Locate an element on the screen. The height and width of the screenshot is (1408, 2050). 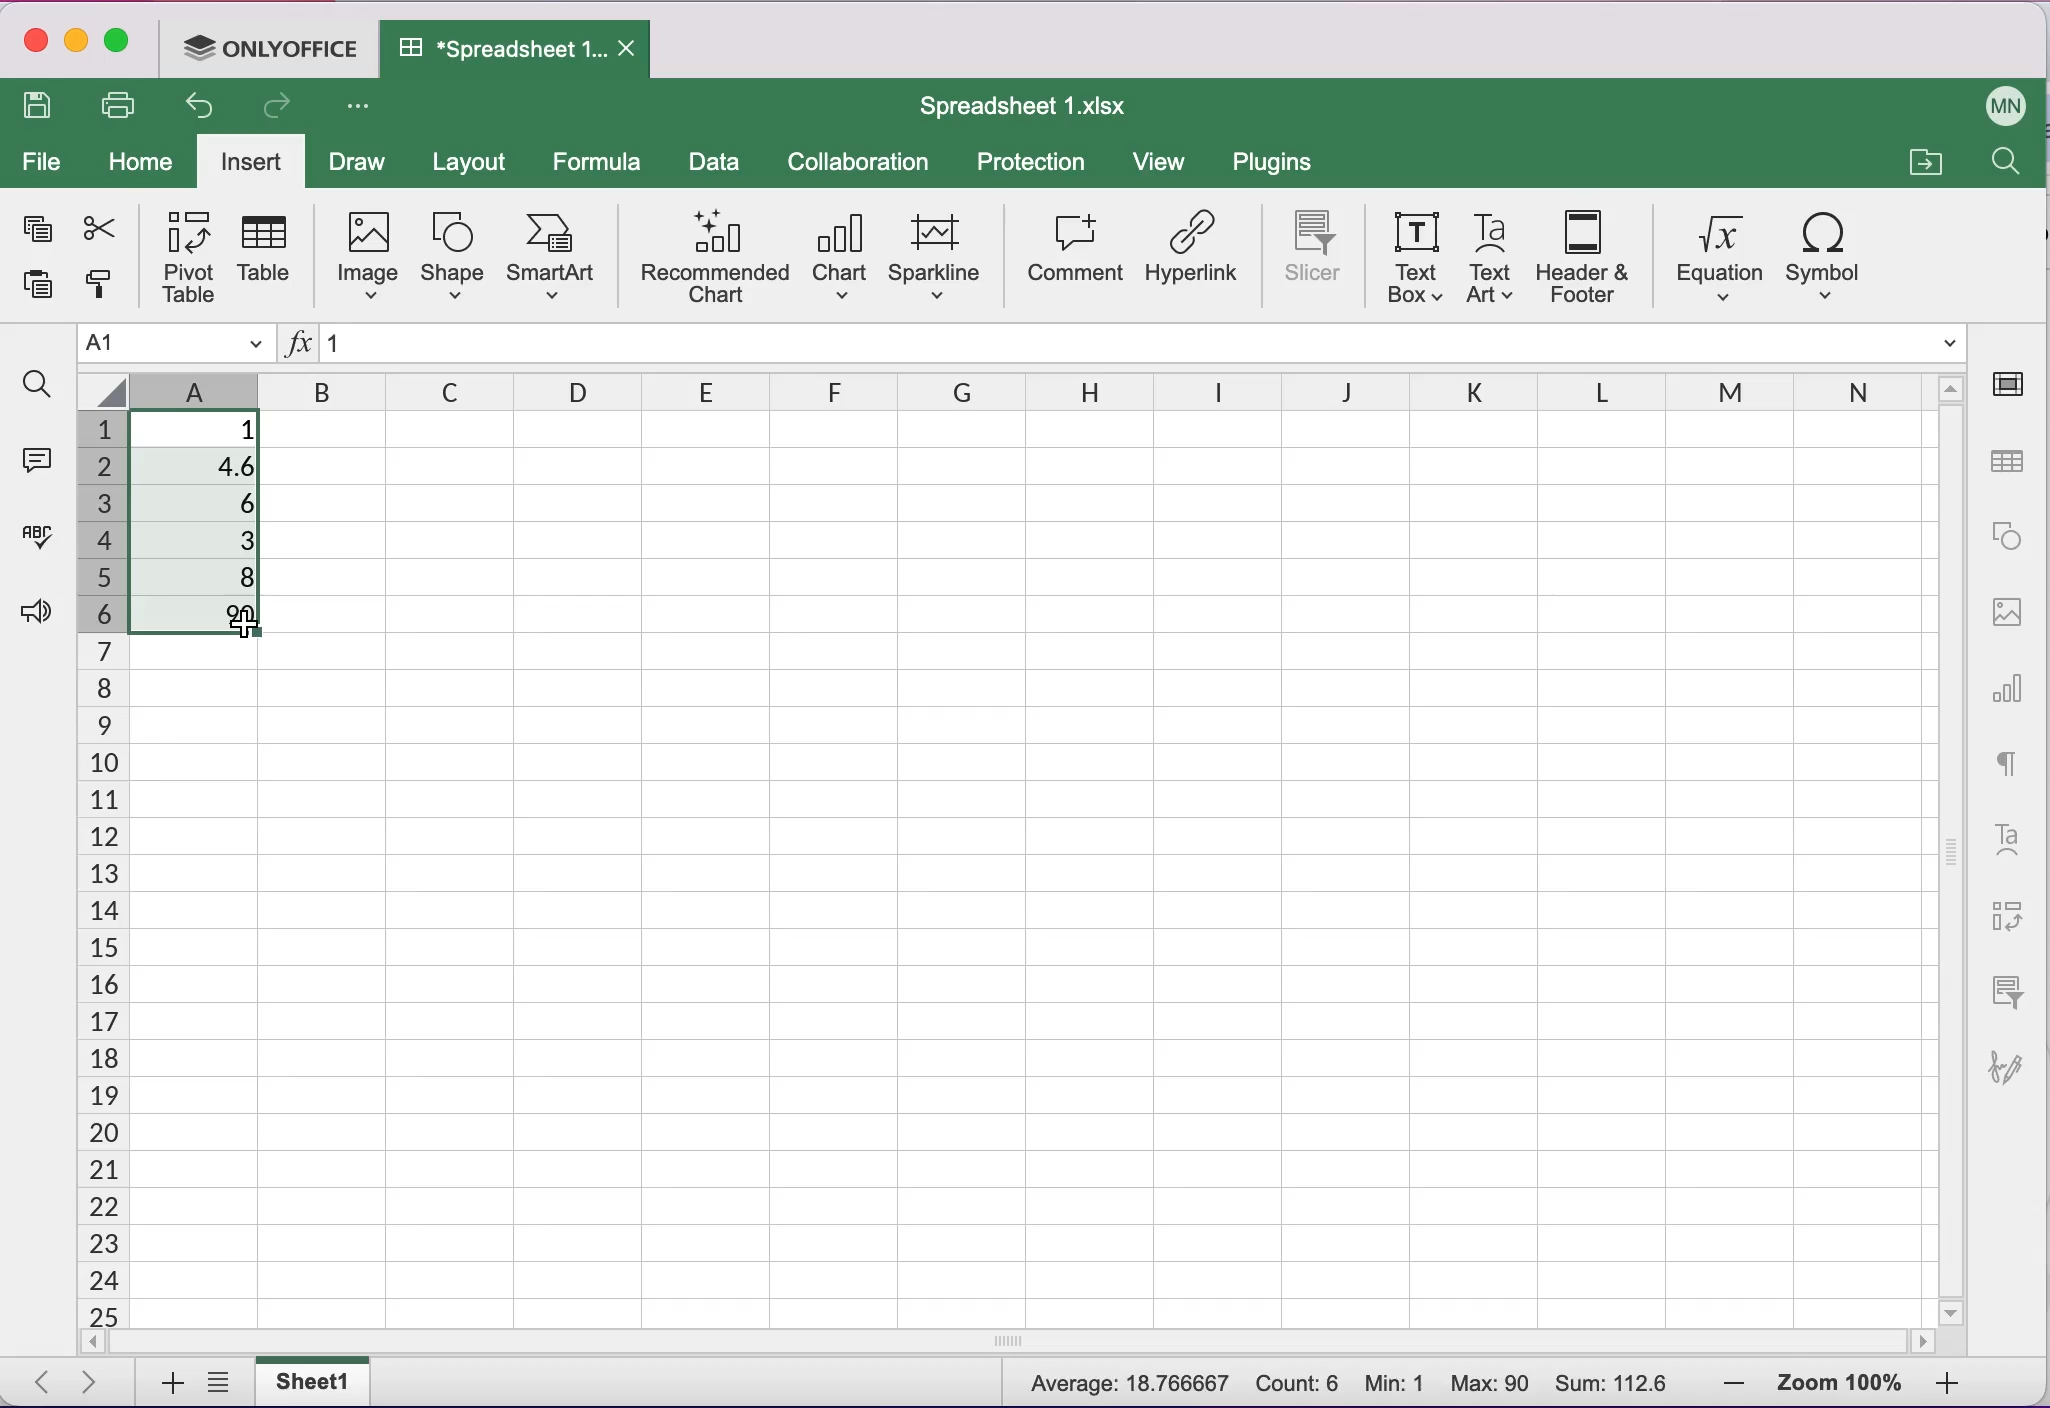
next sheet is located at coordinates (88, 1385).